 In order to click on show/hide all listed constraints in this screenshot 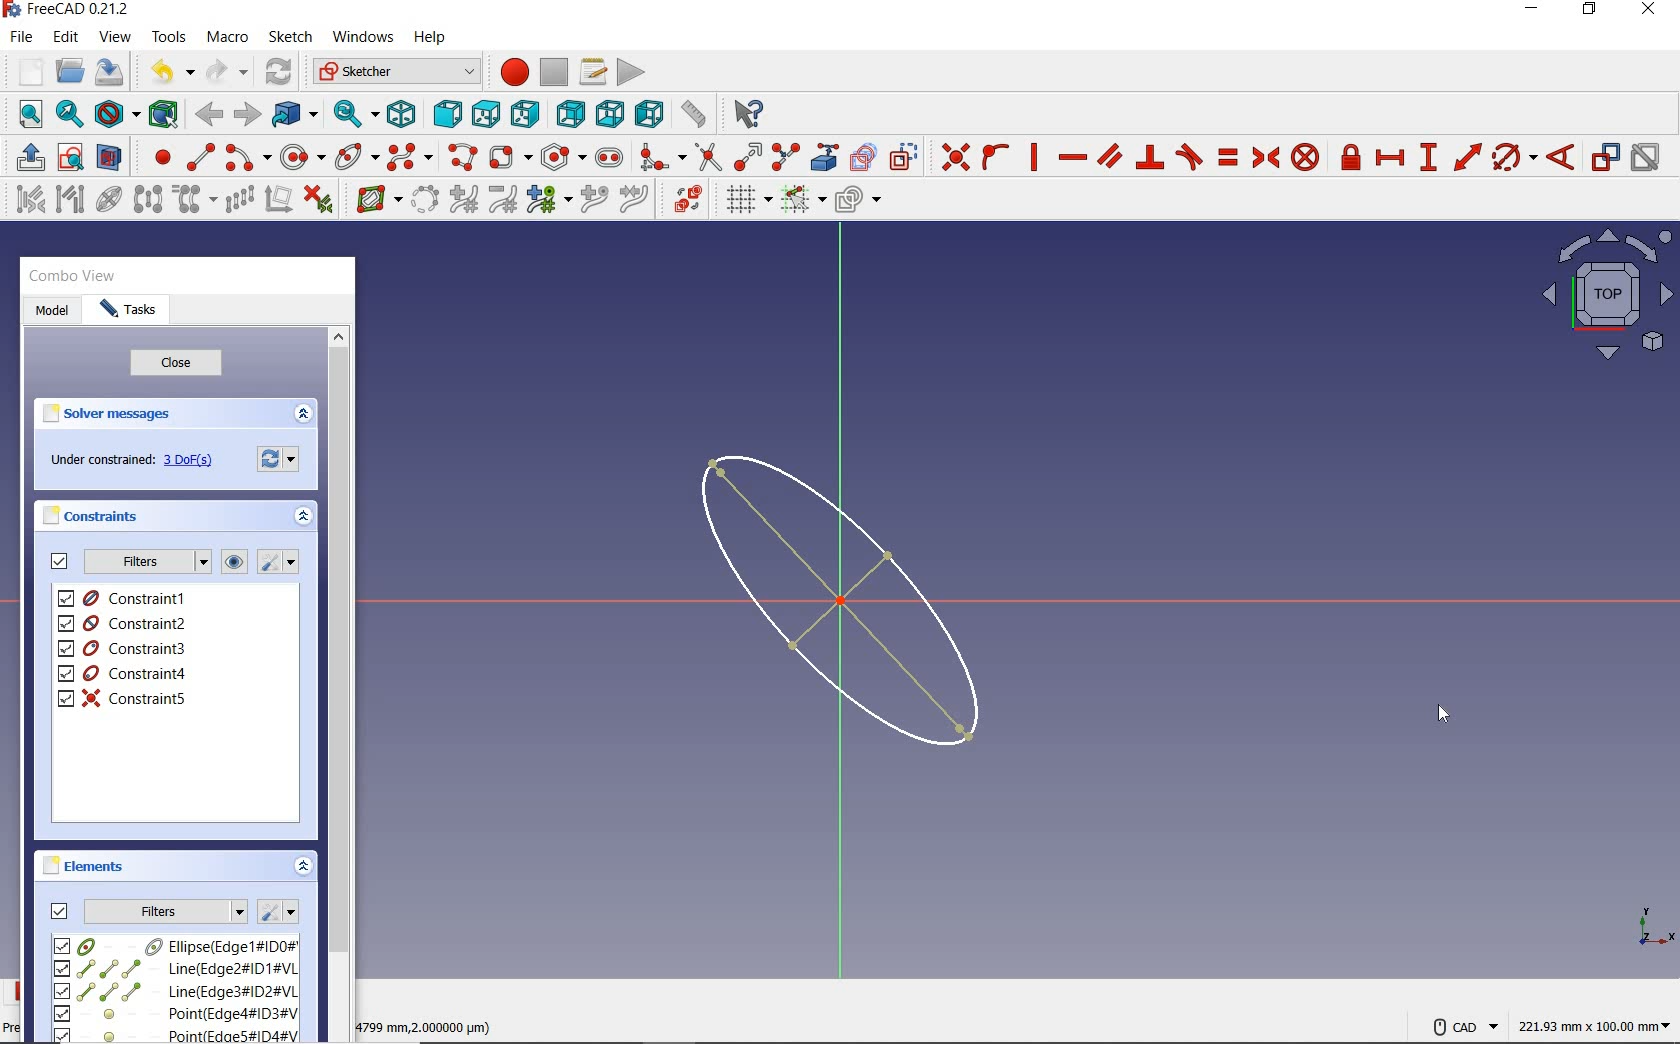, I will do `click(231, 563)`.